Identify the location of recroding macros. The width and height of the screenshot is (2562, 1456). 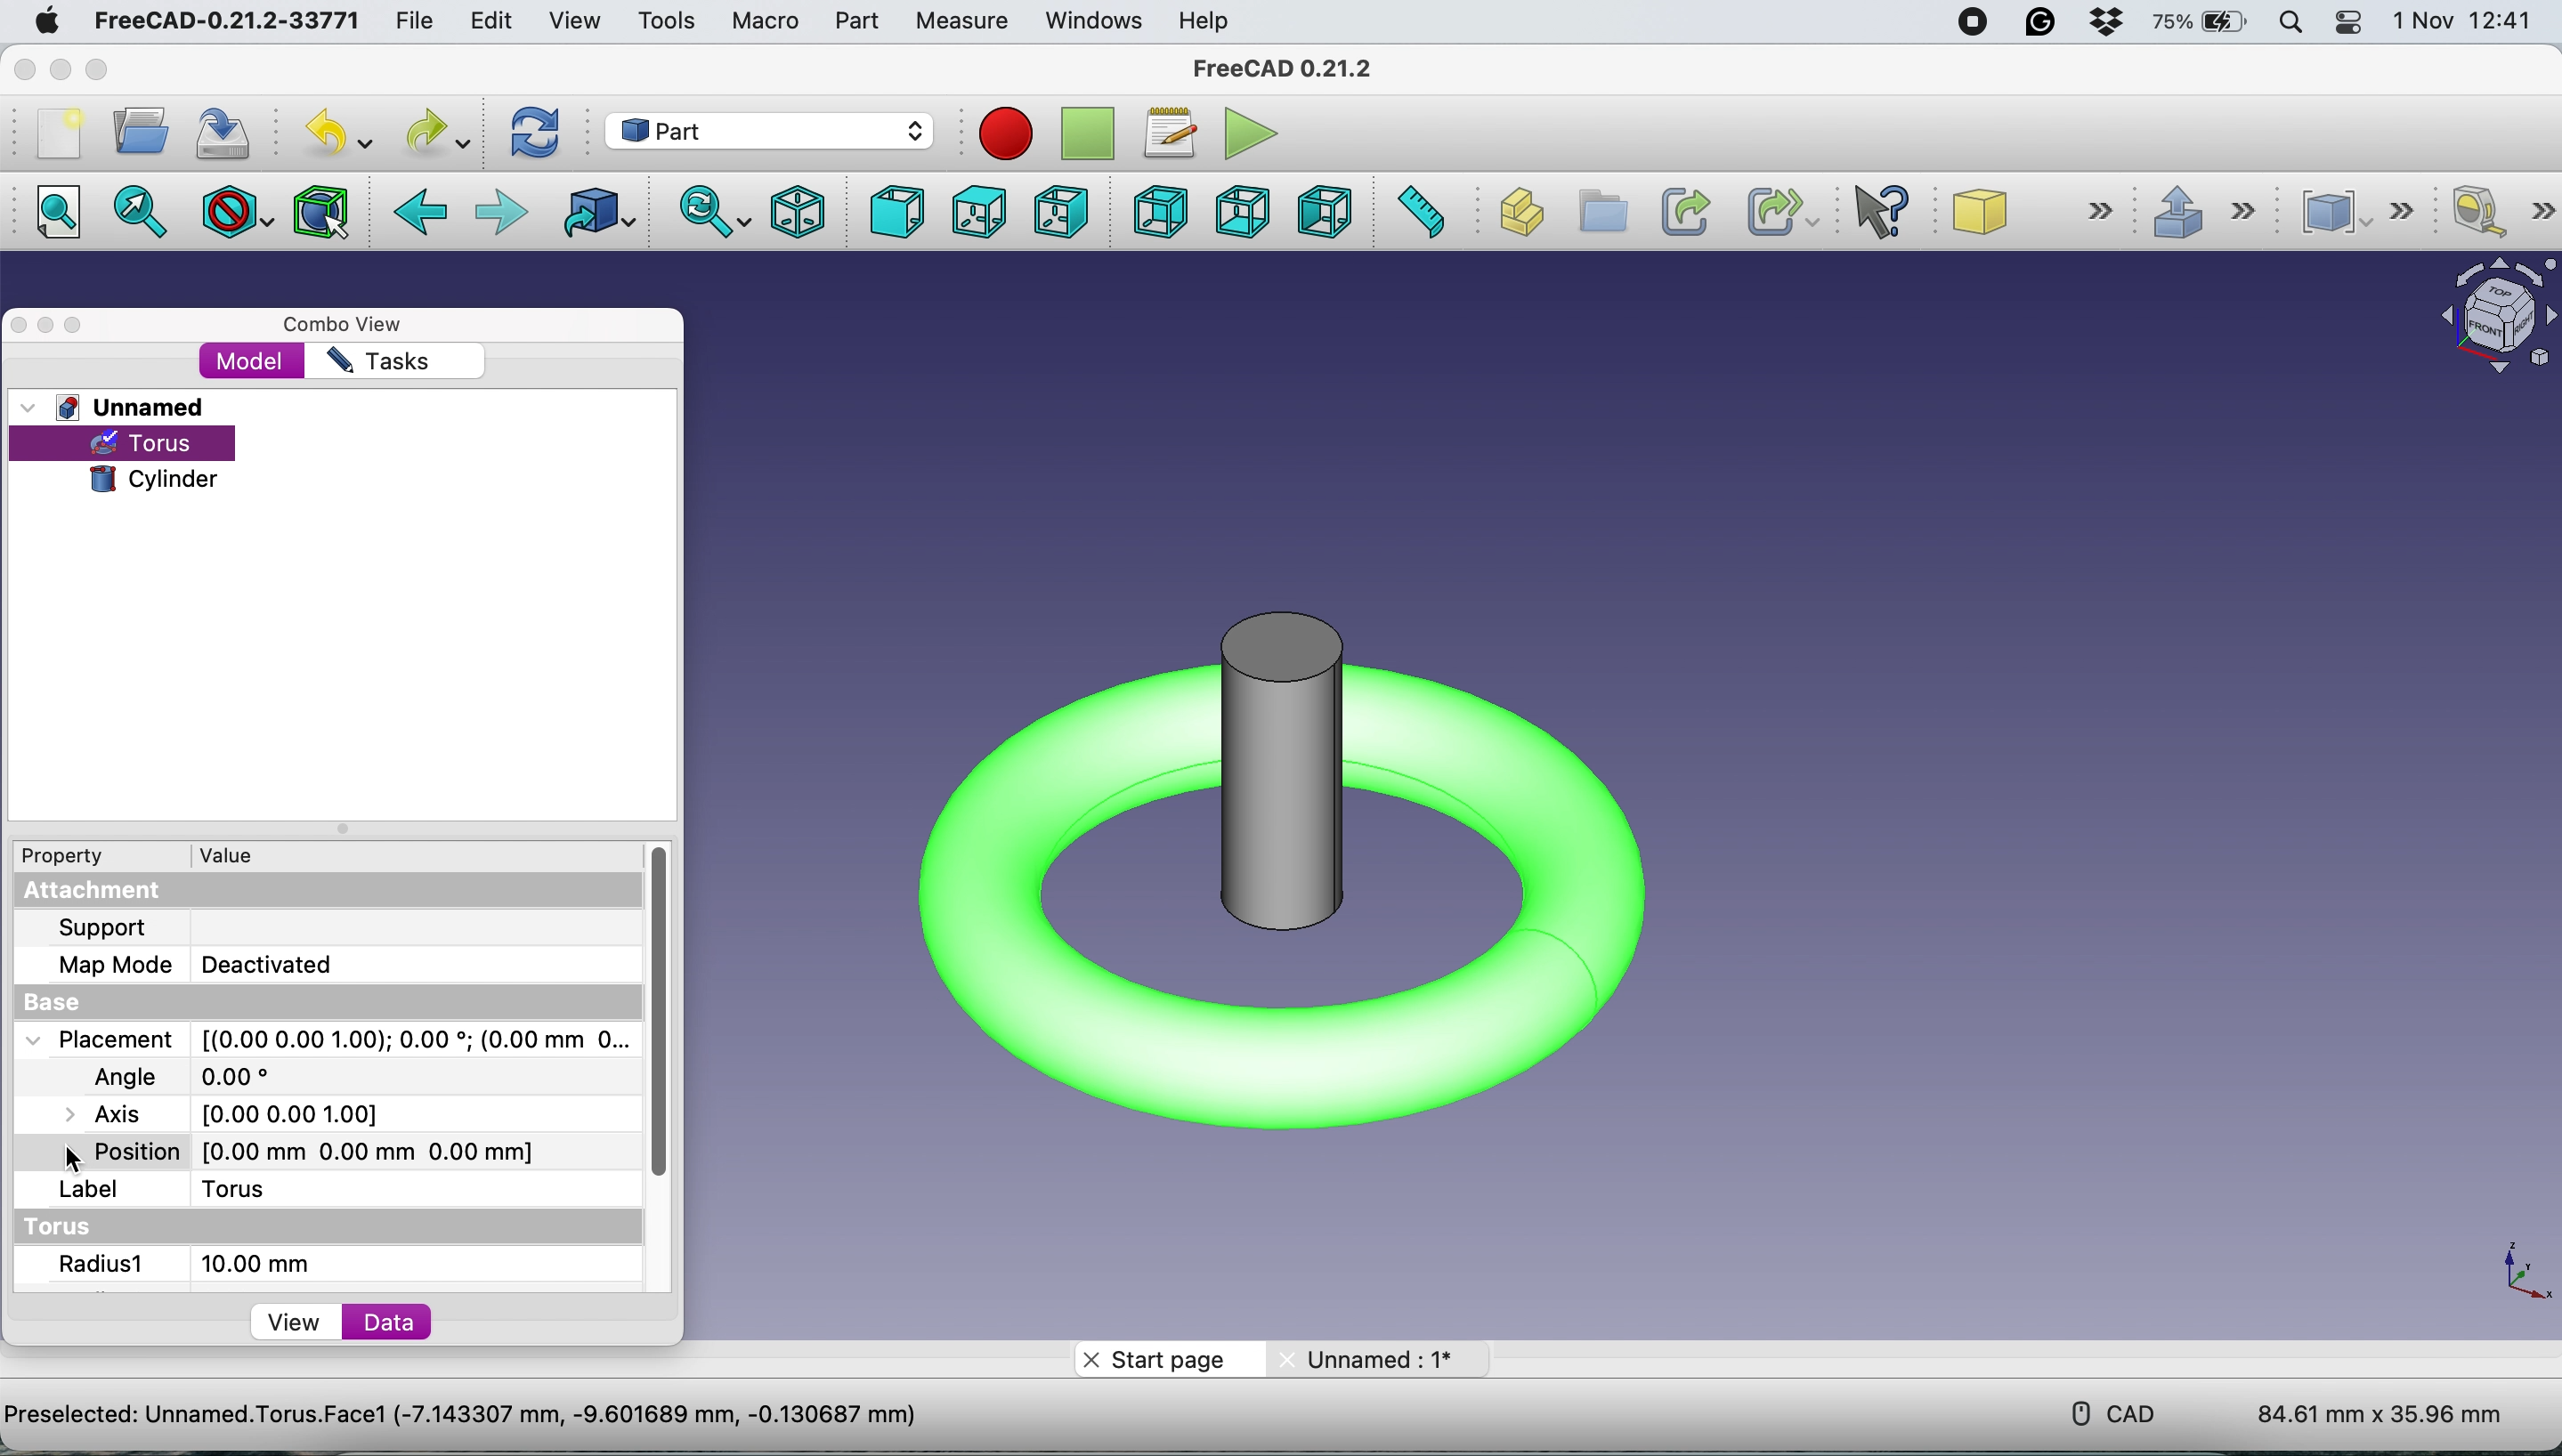
(1000, 132).